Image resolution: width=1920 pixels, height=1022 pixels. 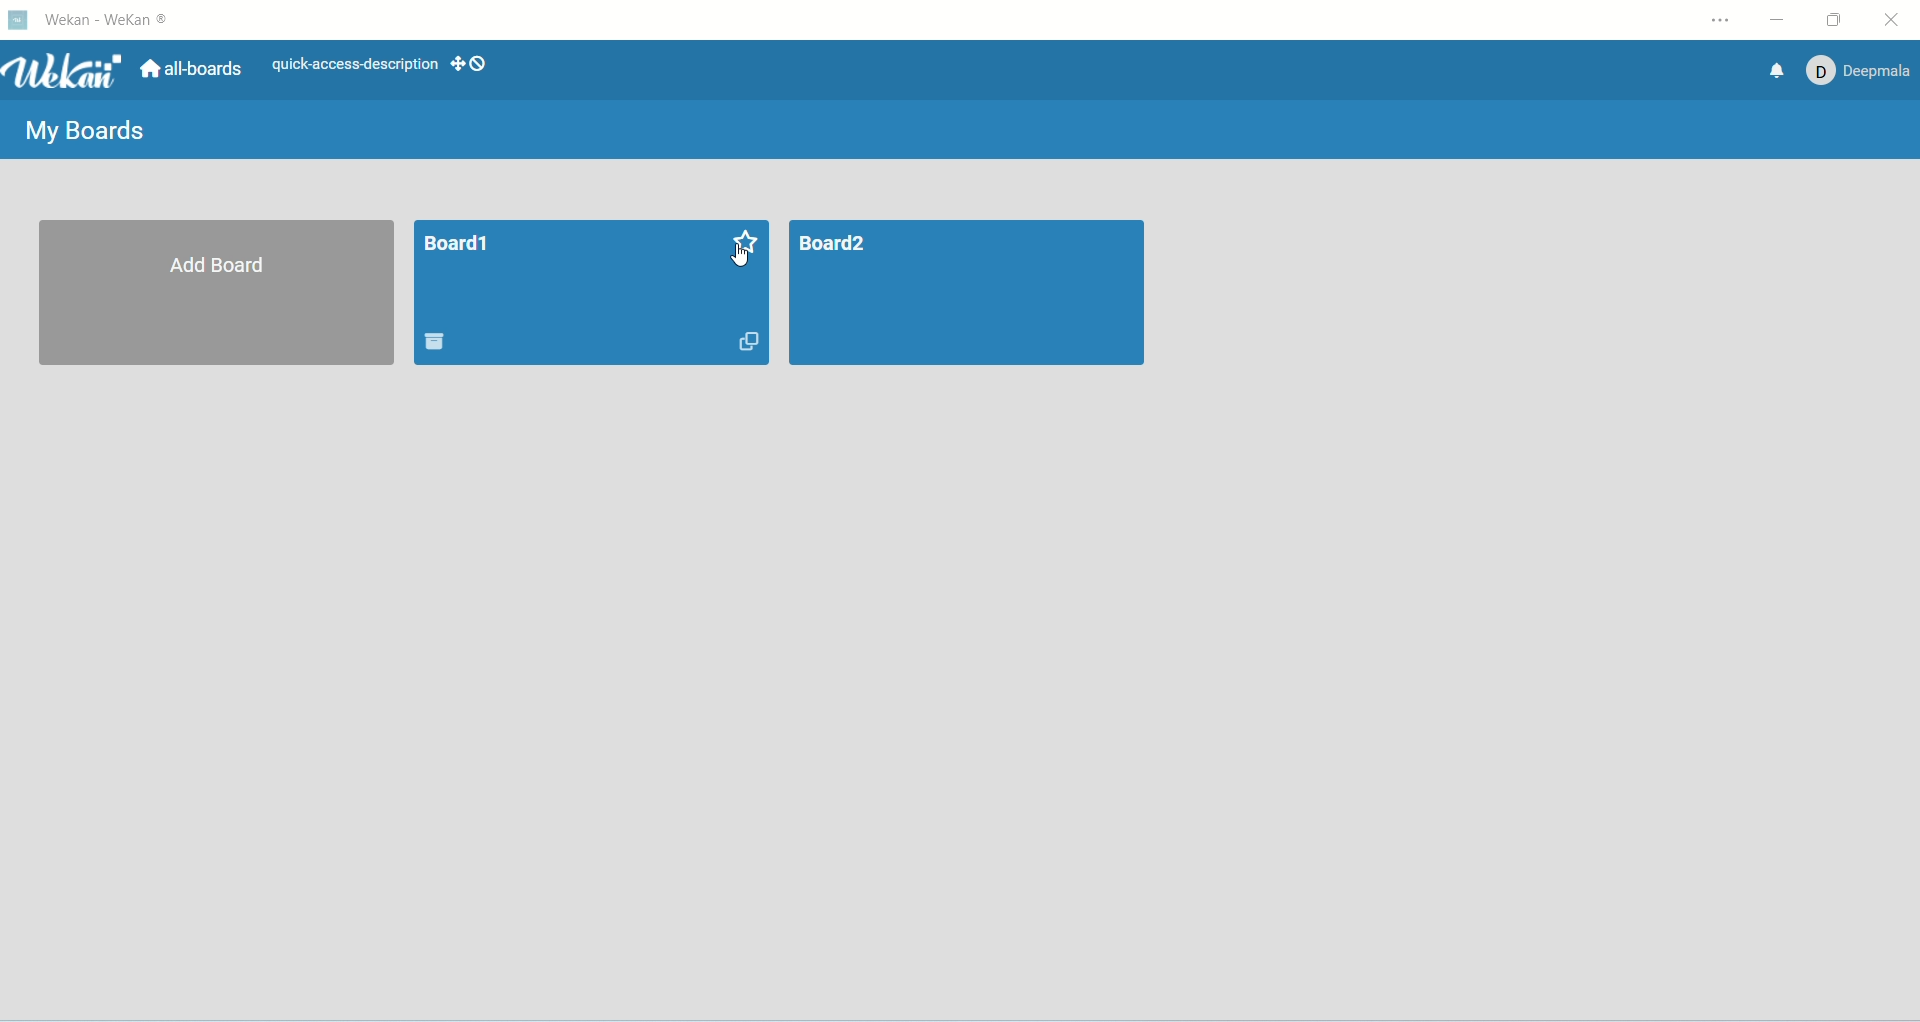 I want to click on cursor, so click(x=741, y=258).